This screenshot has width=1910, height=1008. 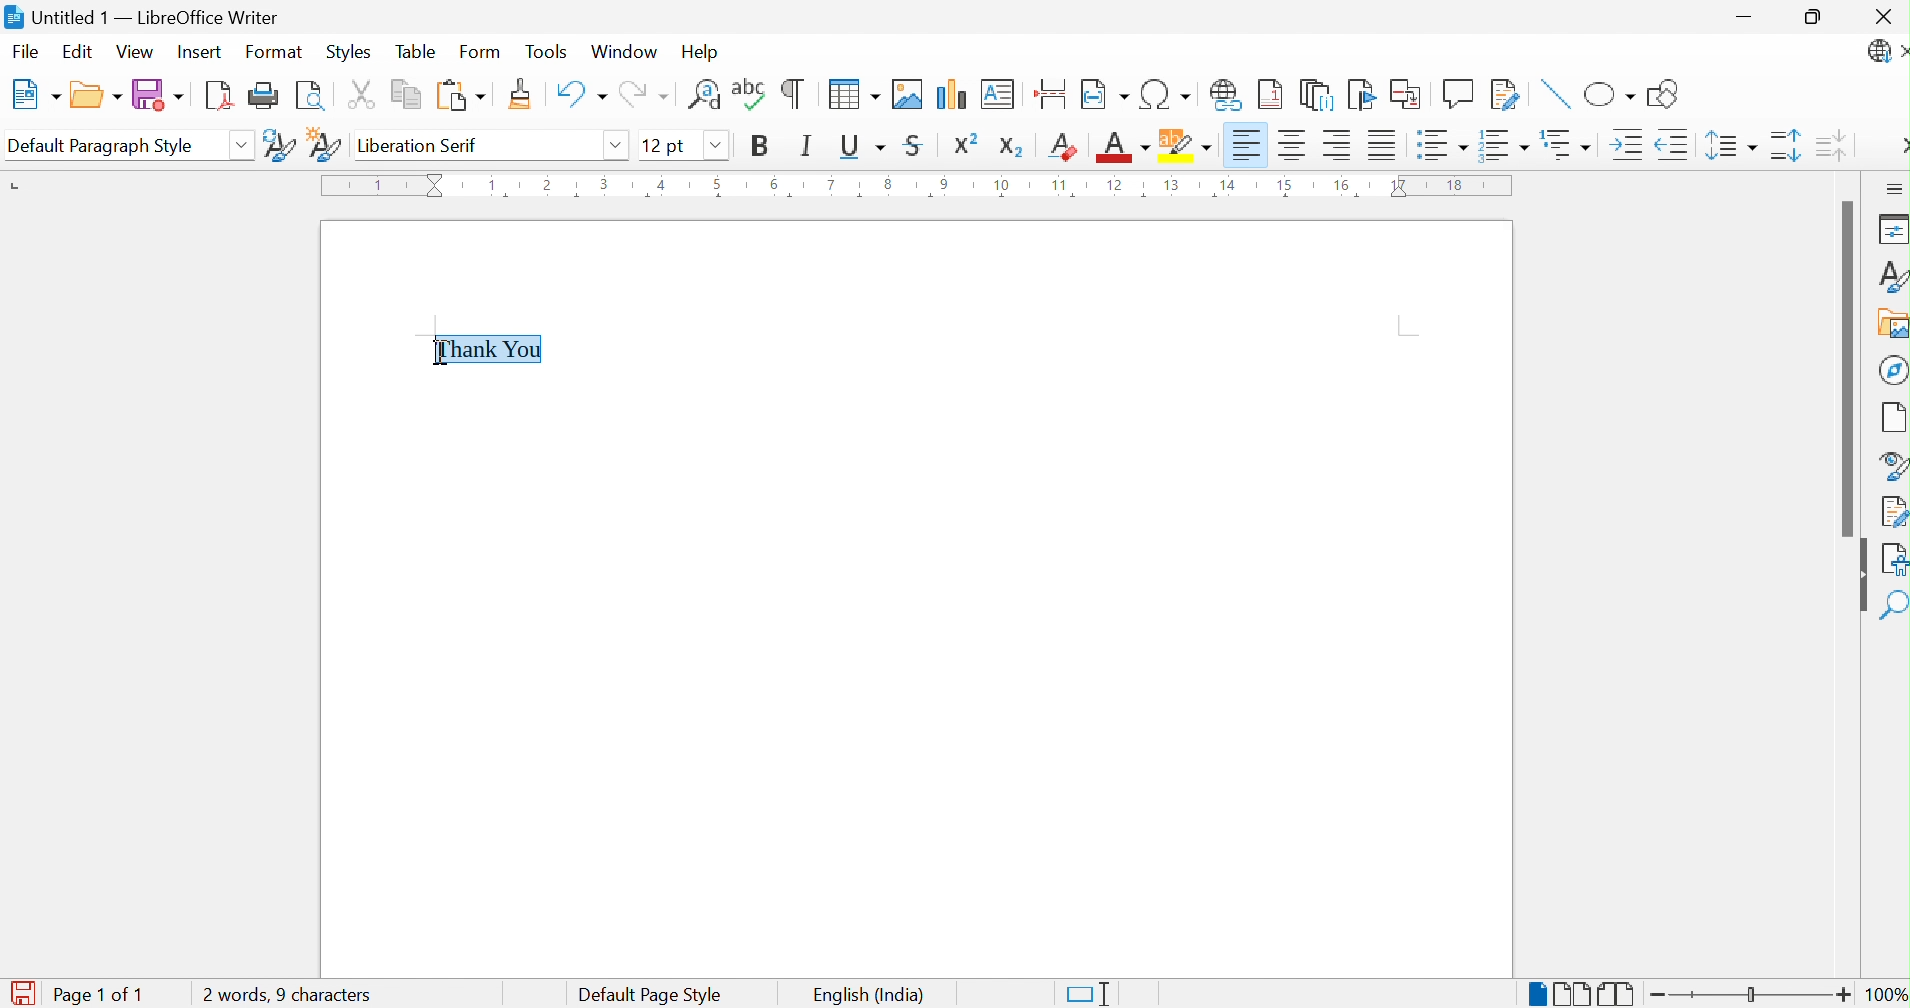 What do you see at coordinates (1165, 94) in the screenshot?
I see `Insert Special Characters` at bounding box center [1165, 94].